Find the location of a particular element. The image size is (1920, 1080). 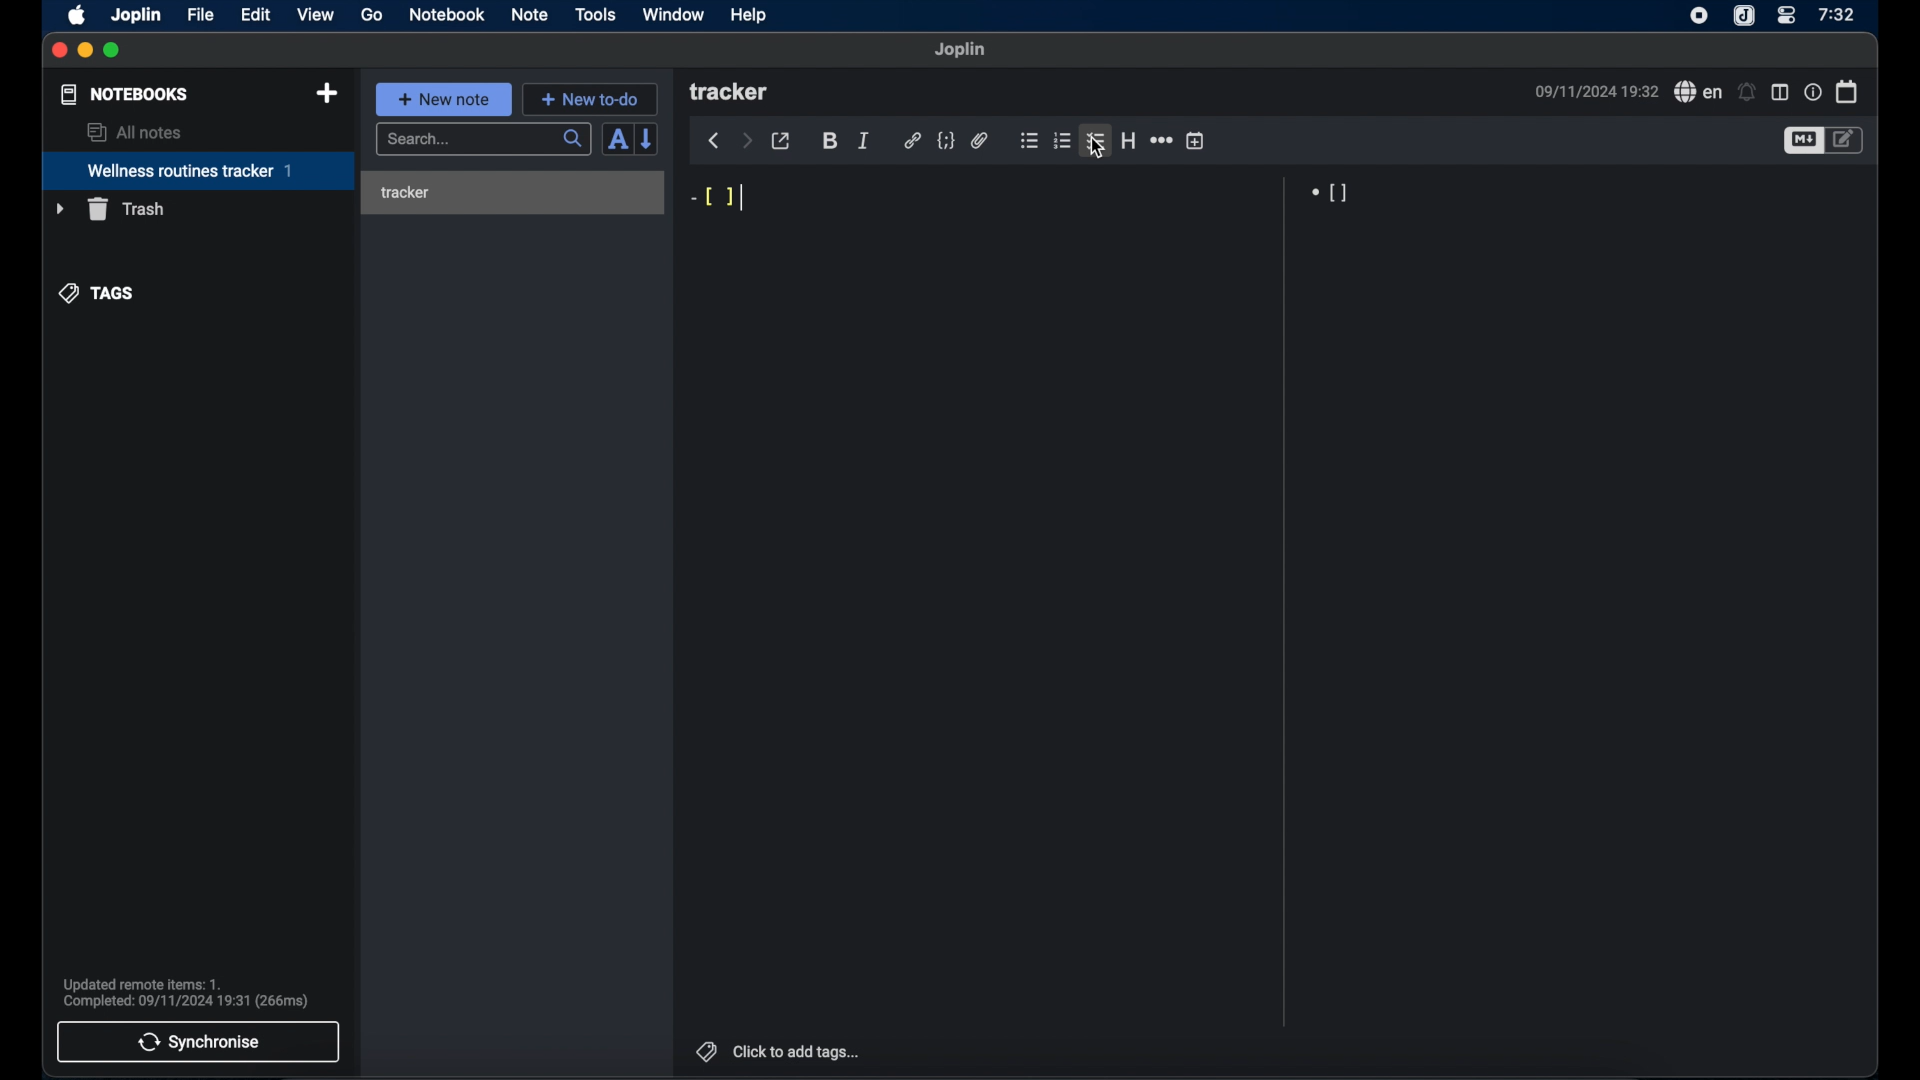

cursor is located at coordinates (1098, 146).